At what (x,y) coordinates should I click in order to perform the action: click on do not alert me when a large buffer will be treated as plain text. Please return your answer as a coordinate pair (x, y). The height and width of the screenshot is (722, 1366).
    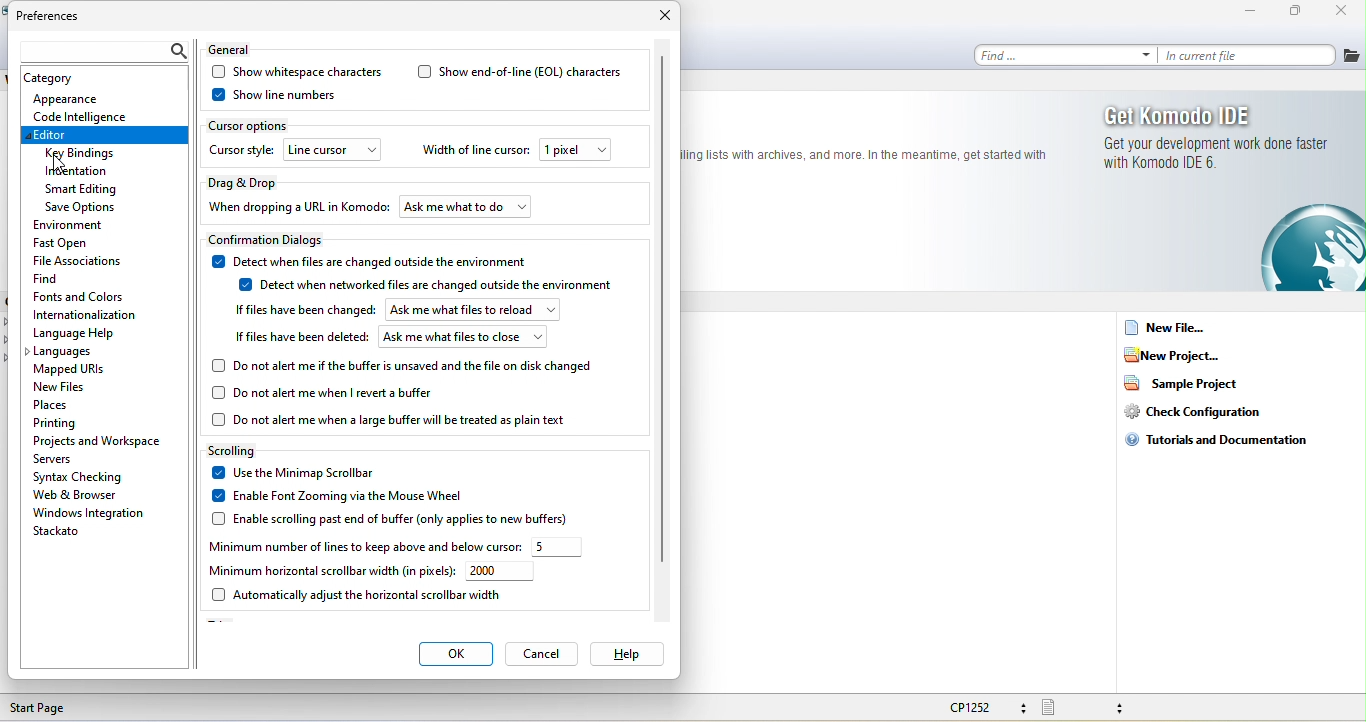
    Looking at the image, I should click on (393, 420).